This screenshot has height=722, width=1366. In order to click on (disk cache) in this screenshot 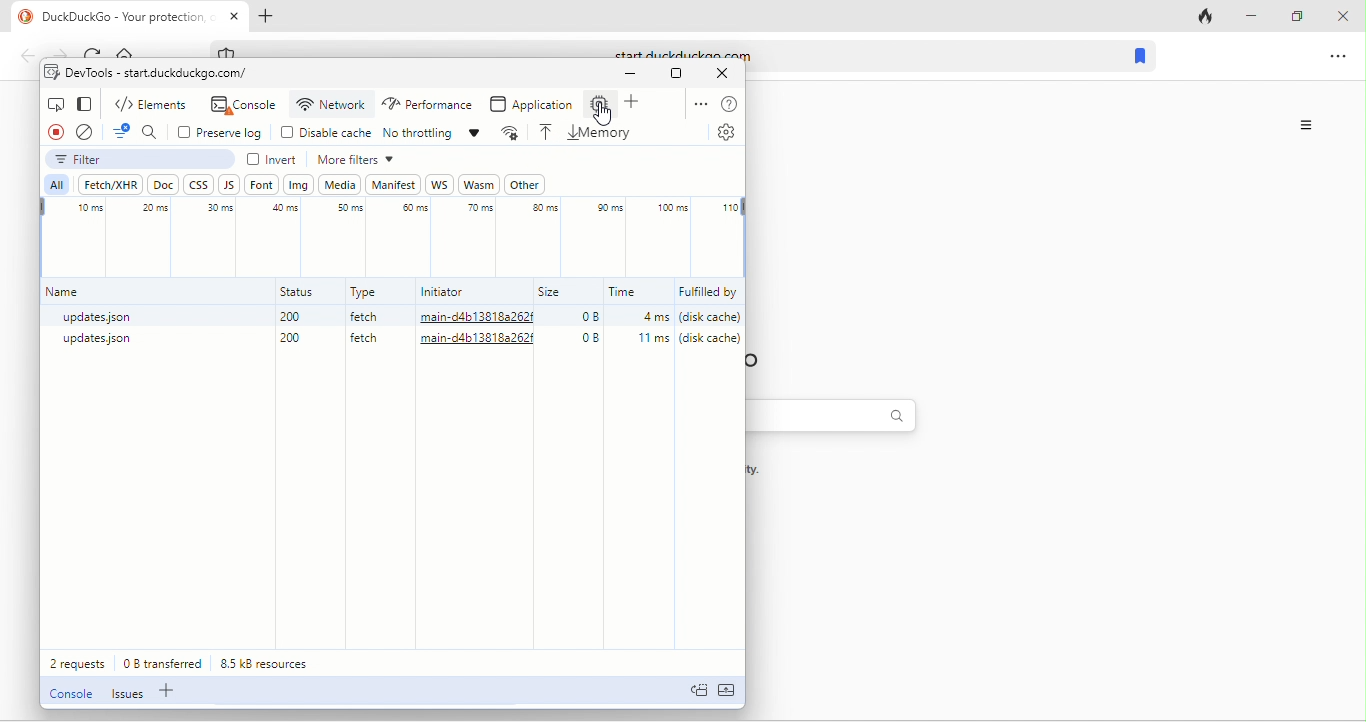, I will do `click(712, 340)`.